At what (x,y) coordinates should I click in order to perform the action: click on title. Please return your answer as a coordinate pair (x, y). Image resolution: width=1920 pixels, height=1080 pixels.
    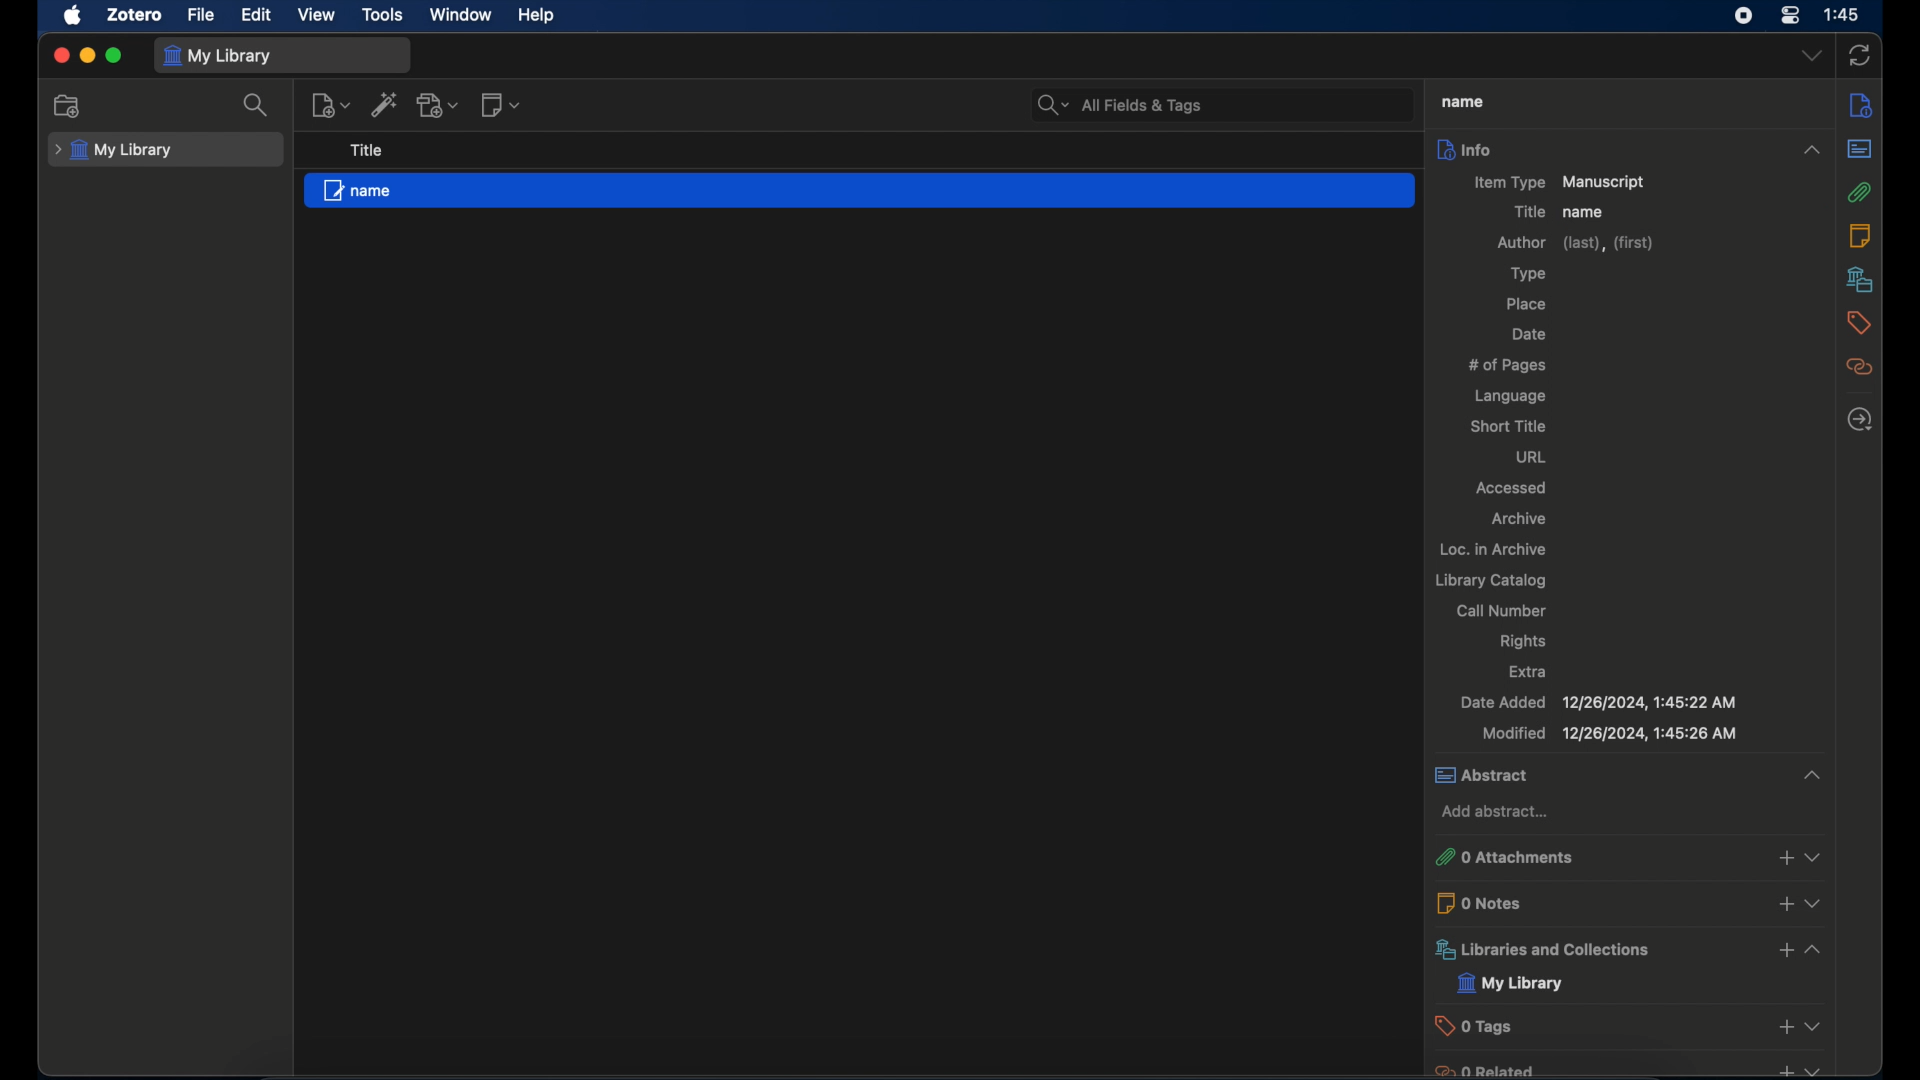
    Looking at the image, I should click on (1528, 212).